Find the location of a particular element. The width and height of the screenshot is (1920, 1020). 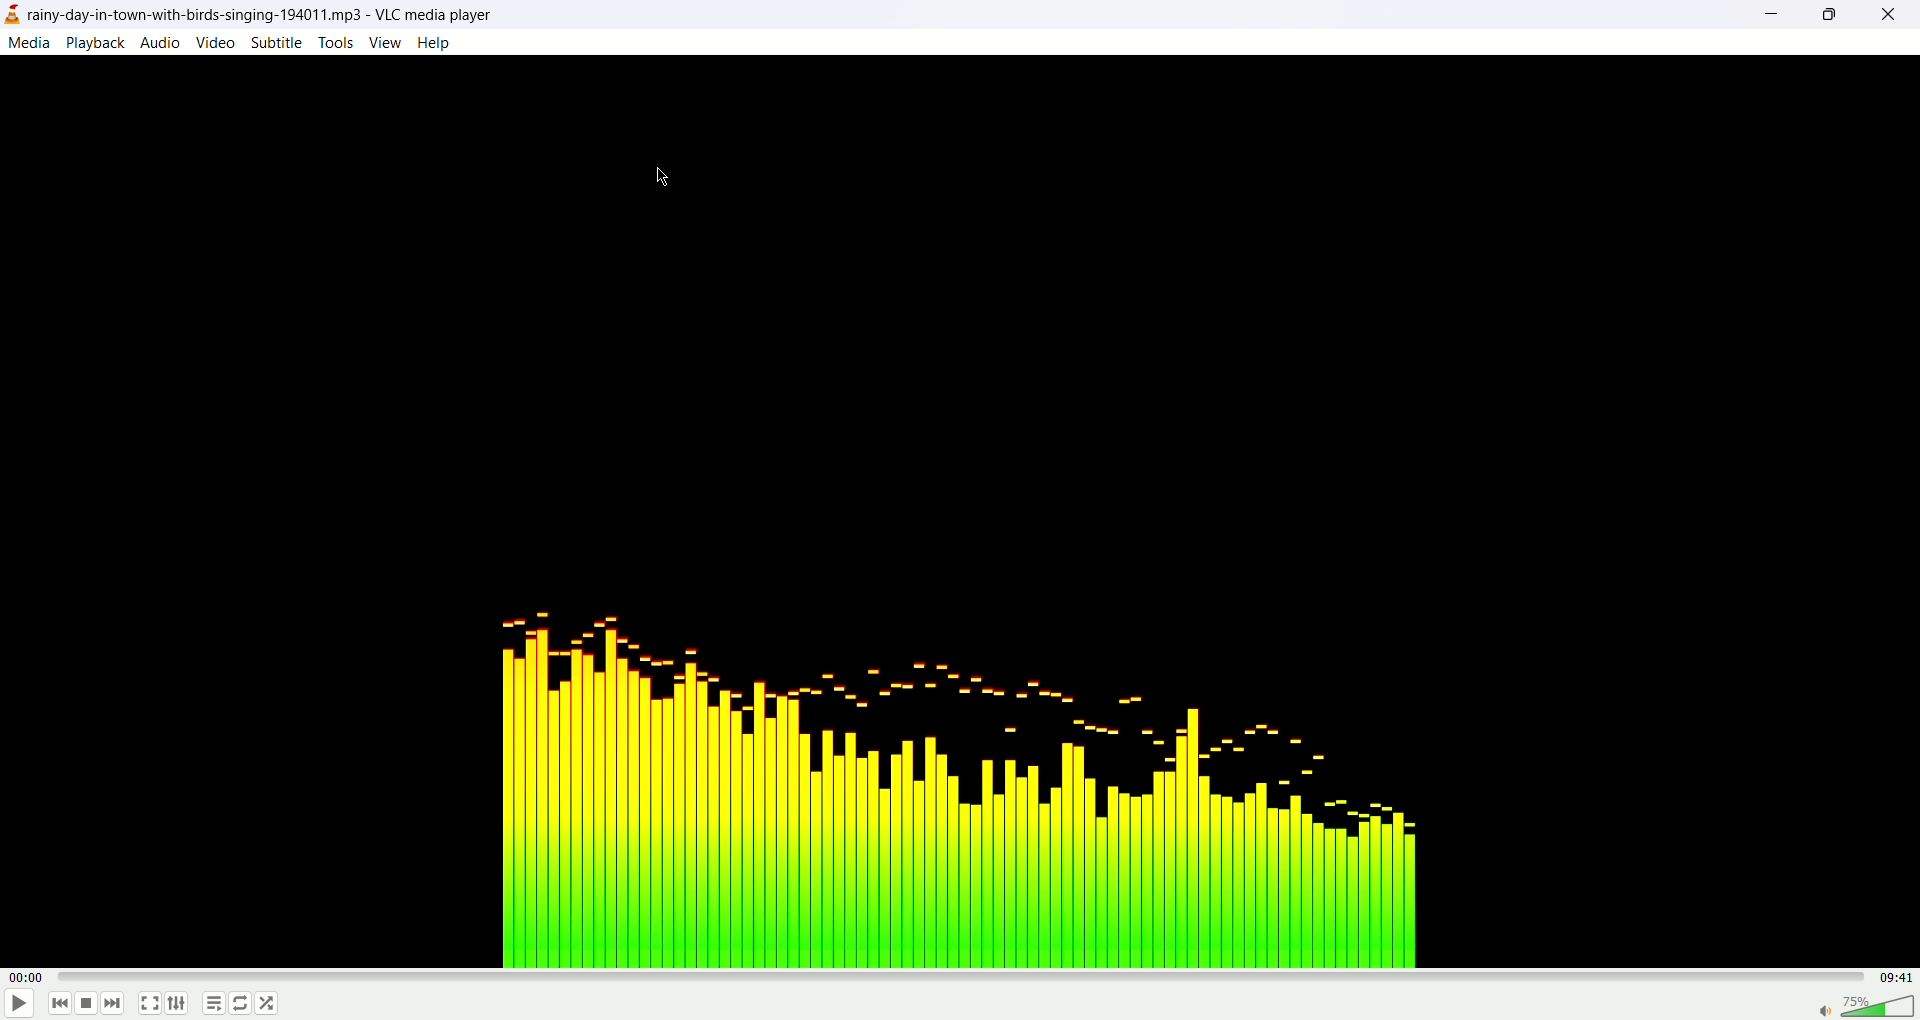

audio is located at coordinates (163, 43).